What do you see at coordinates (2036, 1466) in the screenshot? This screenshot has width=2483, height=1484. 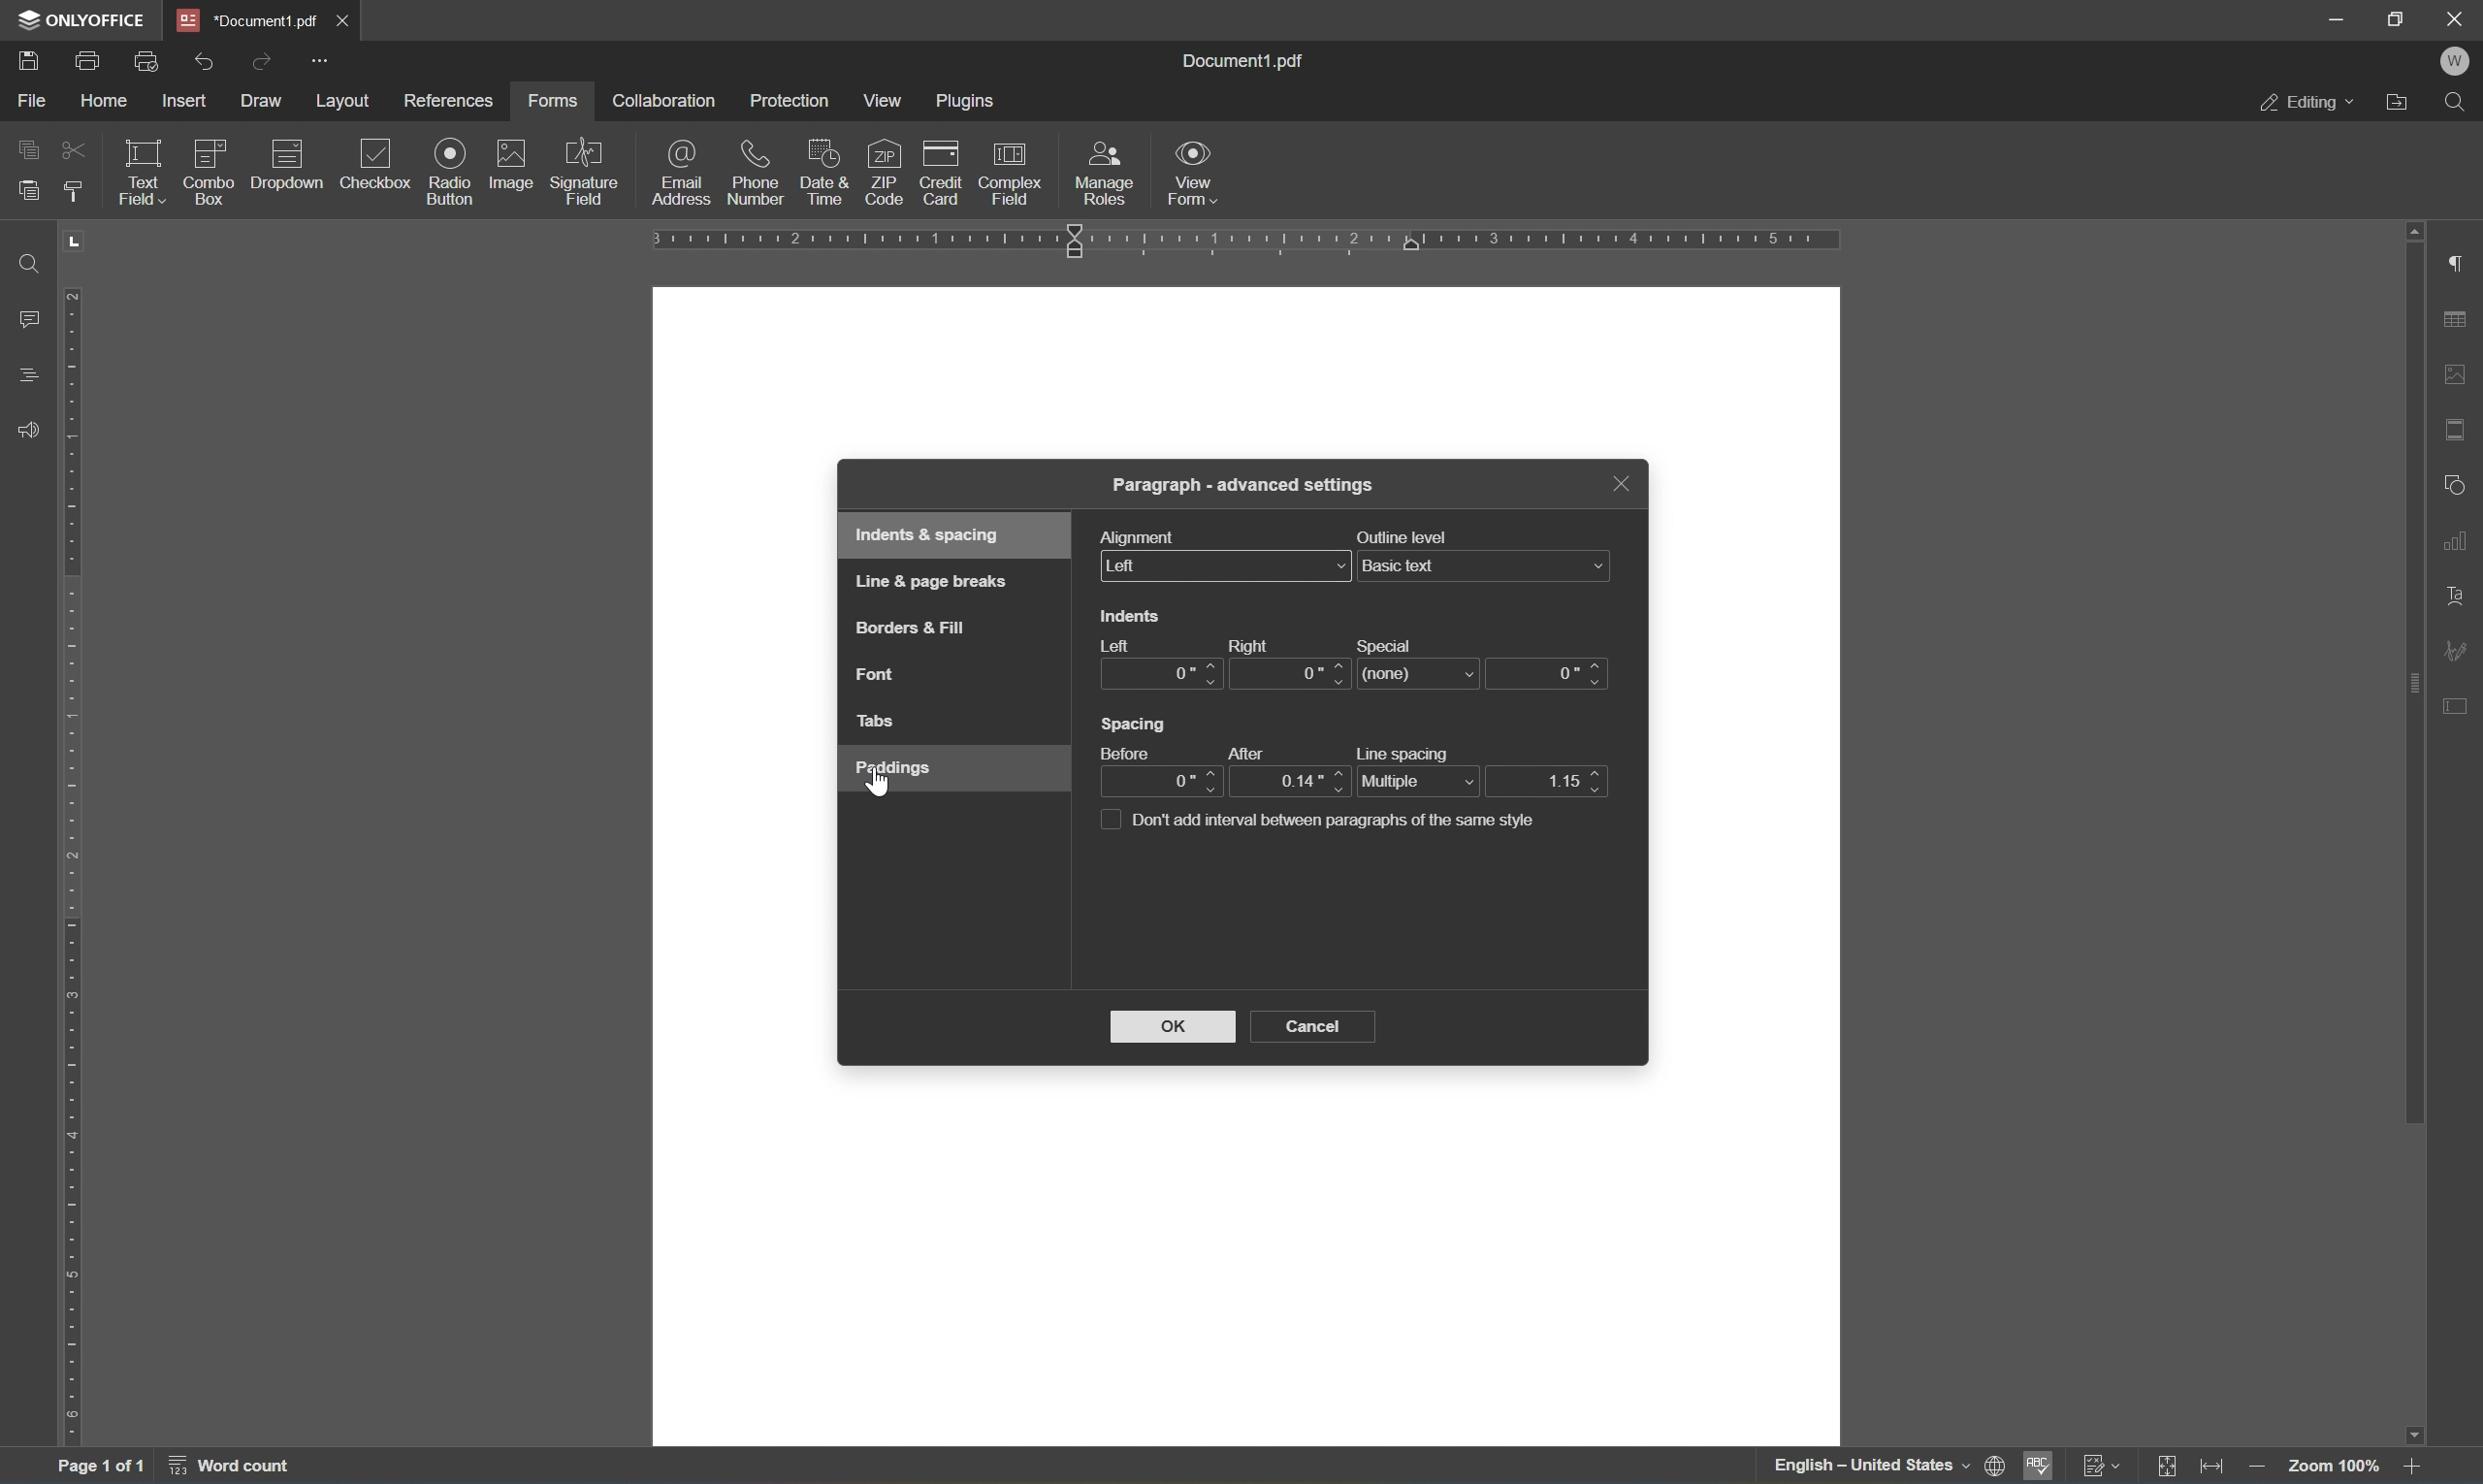 I see `spell checking` at bounding box center [2036, 1466].